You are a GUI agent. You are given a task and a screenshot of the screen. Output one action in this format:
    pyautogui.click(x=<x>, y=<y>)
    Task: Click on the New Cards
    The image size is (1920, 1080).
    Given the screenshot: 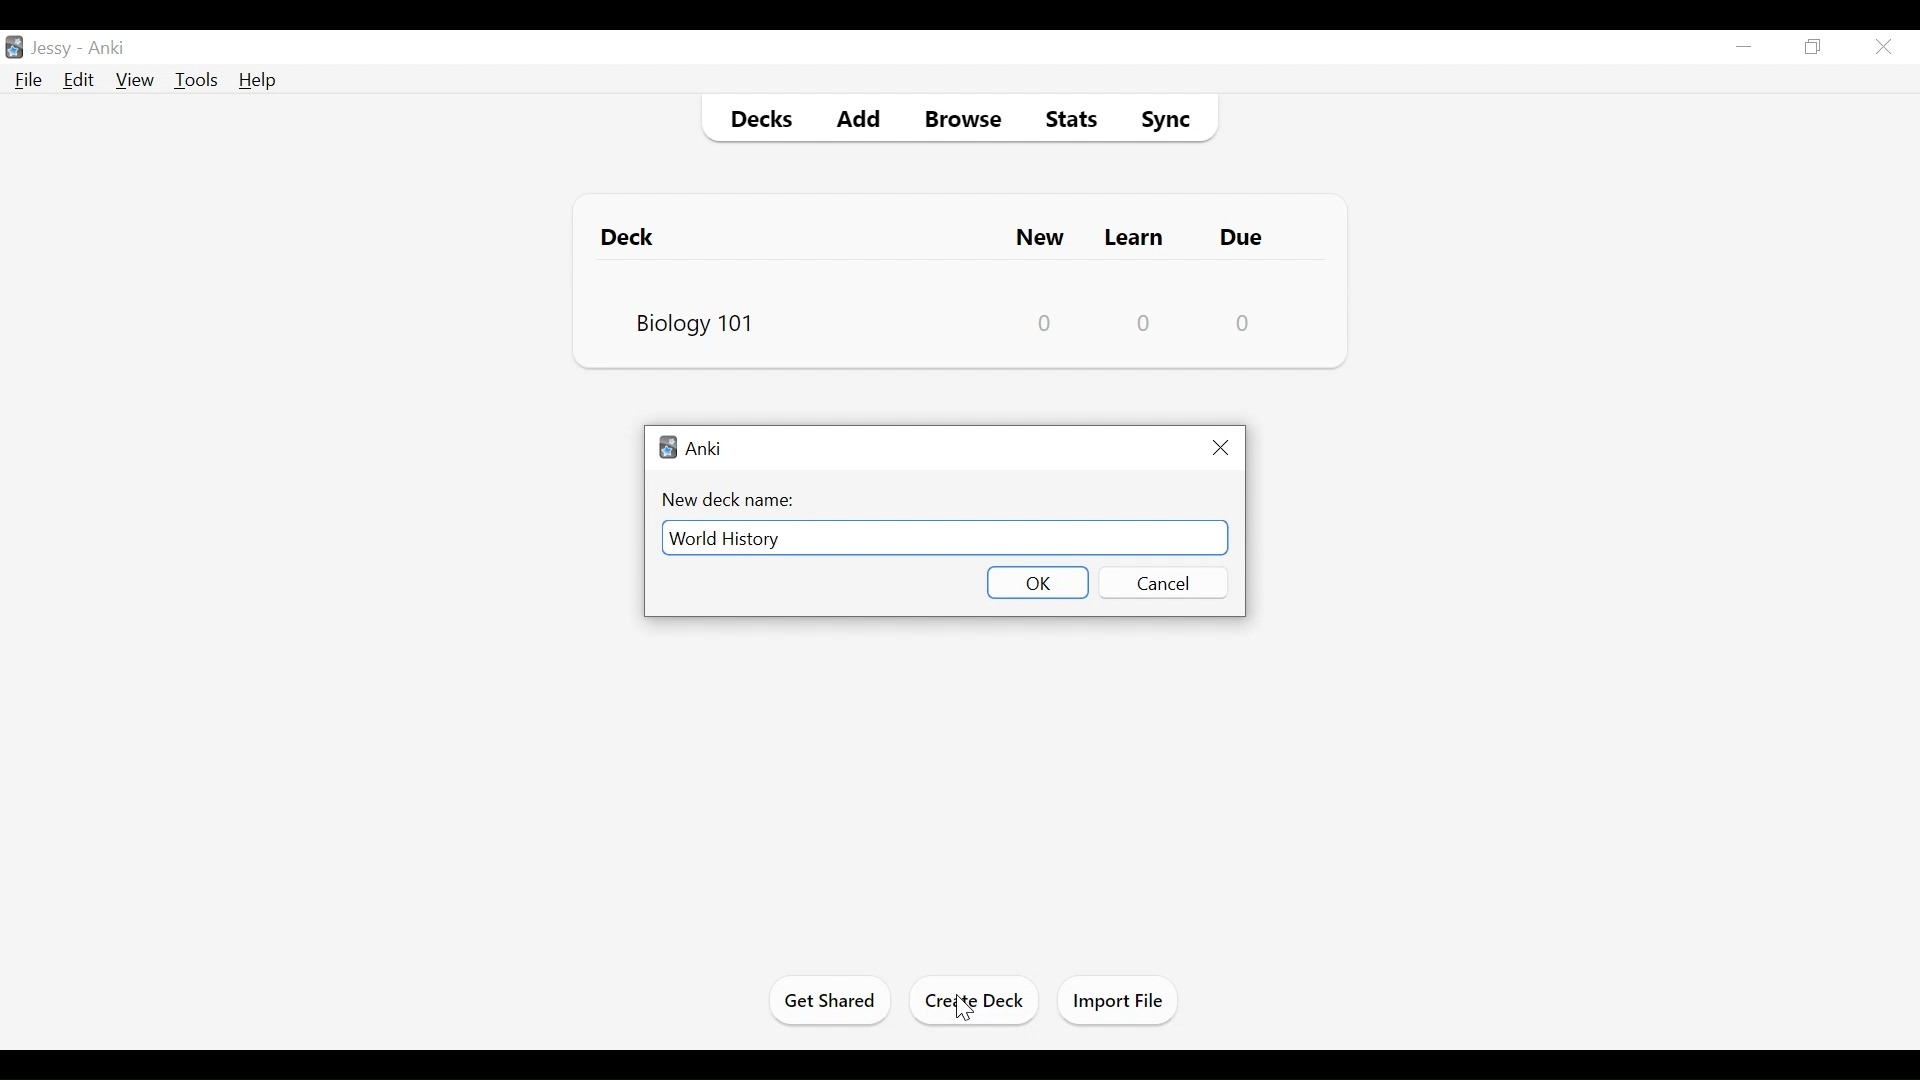 What is the action you would take?
    pyautogui.click(x=1042, y=236)
    